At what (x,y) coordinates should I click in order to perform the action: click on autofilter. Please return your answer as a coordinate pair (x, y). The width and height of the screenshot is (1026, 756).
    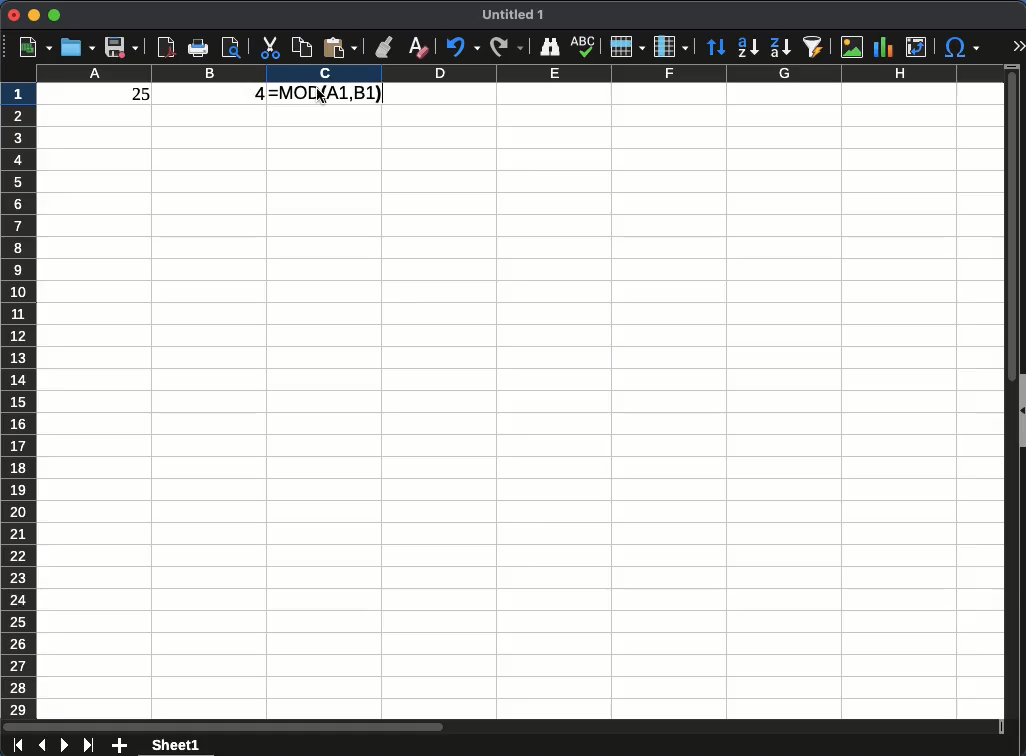
    Looking at the image, I should click on (816, 47).